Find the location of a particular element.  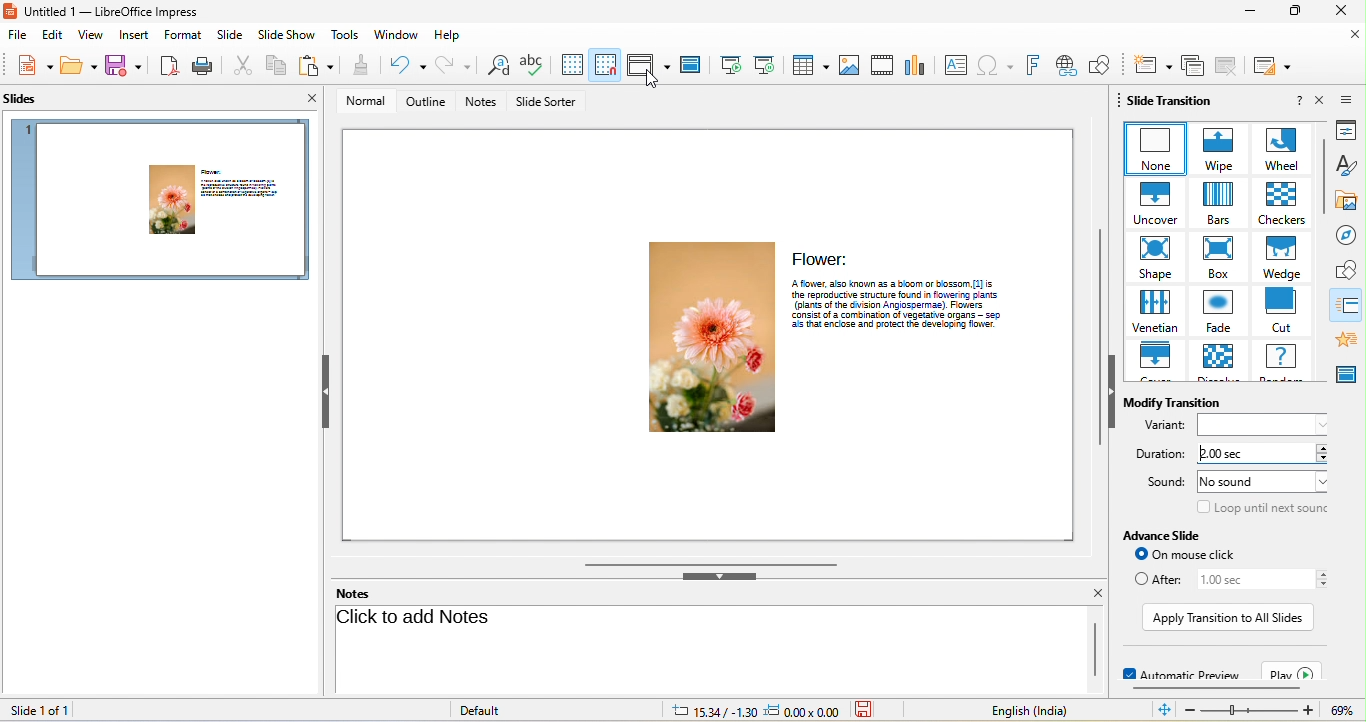

duration is located at coordinates (1159, 455).